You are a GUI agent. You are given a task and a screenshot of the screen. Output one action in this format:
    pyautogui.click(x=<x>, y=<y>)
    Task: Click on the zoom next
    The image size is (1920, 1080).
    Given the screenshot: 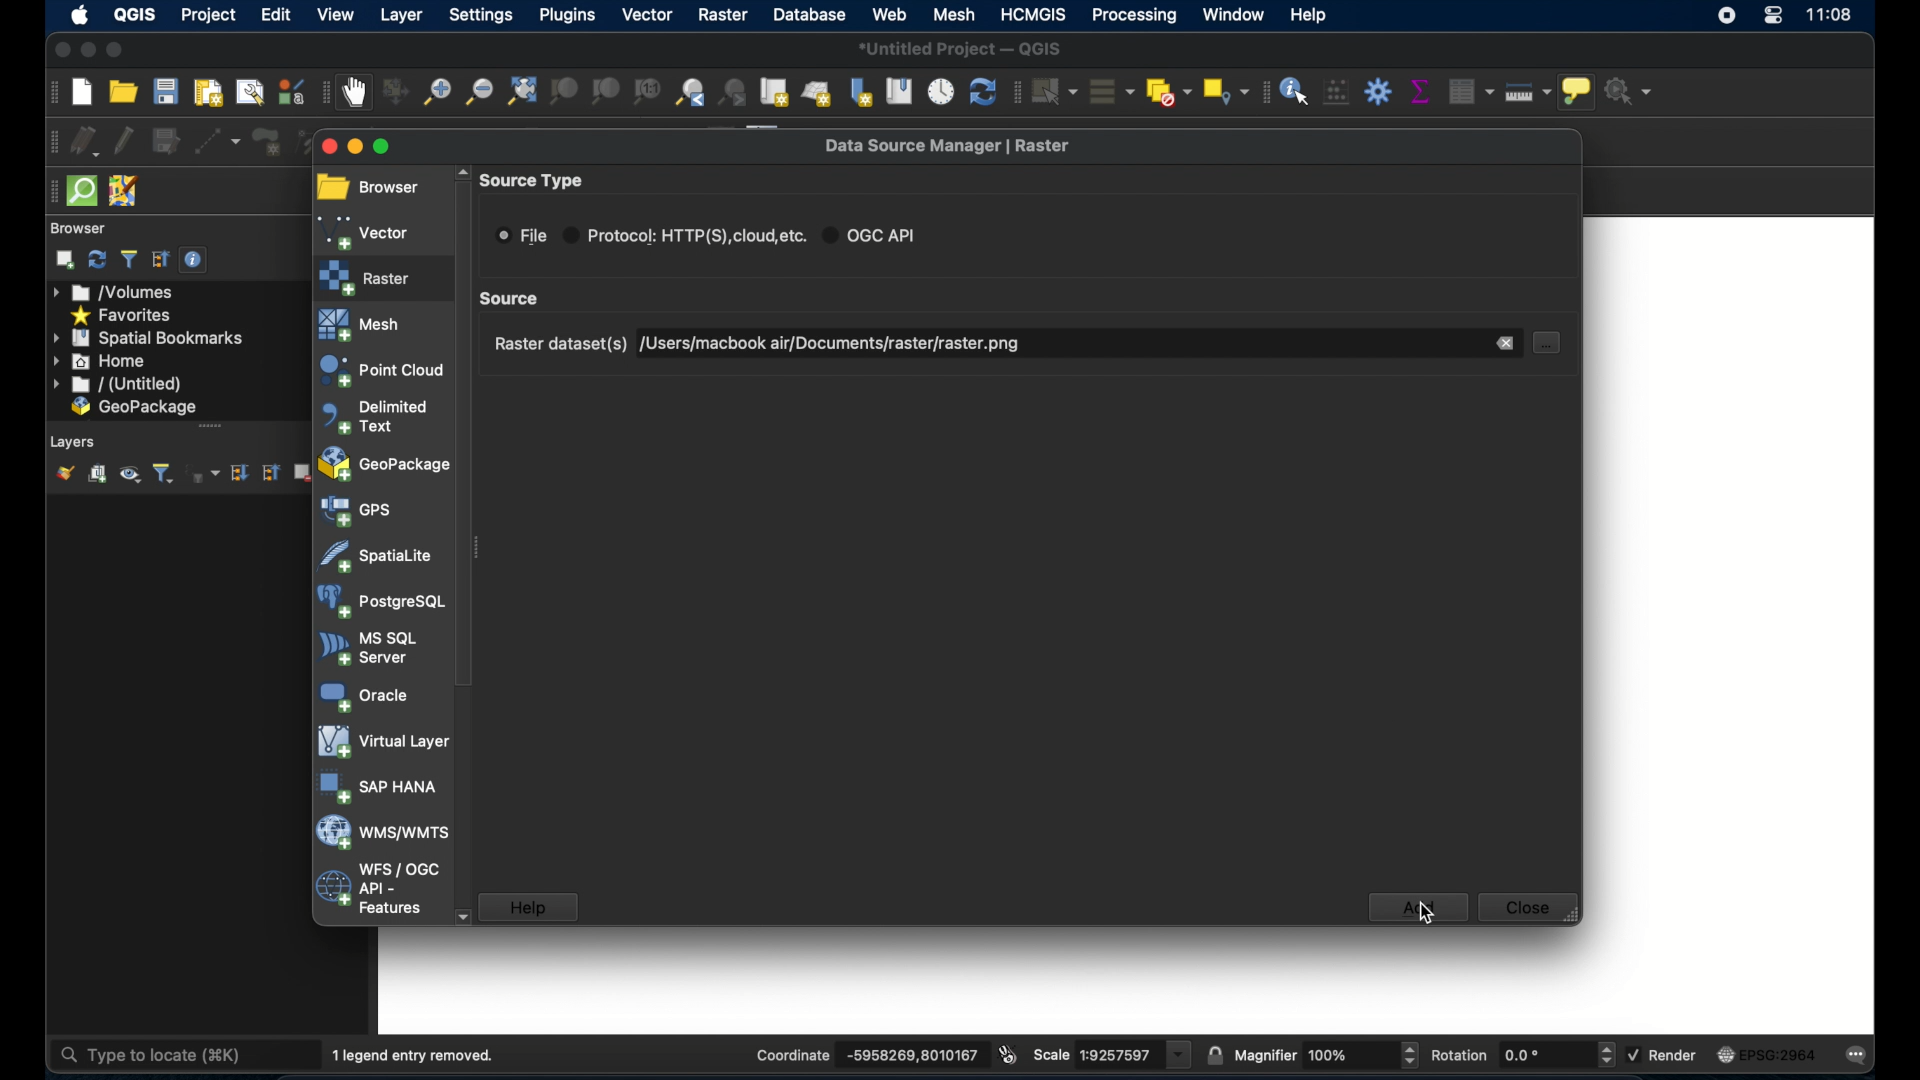 What is the action you would take?
    pyautogui.click(x=734, y=91)
    